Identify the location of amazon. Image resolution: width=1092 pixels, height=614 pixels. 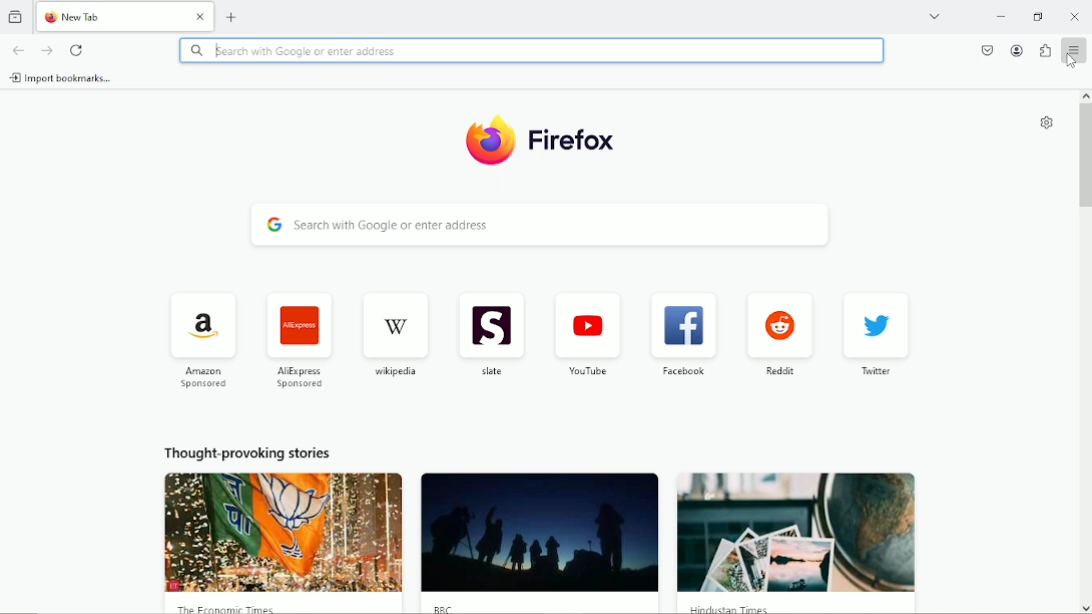
(201, 341).